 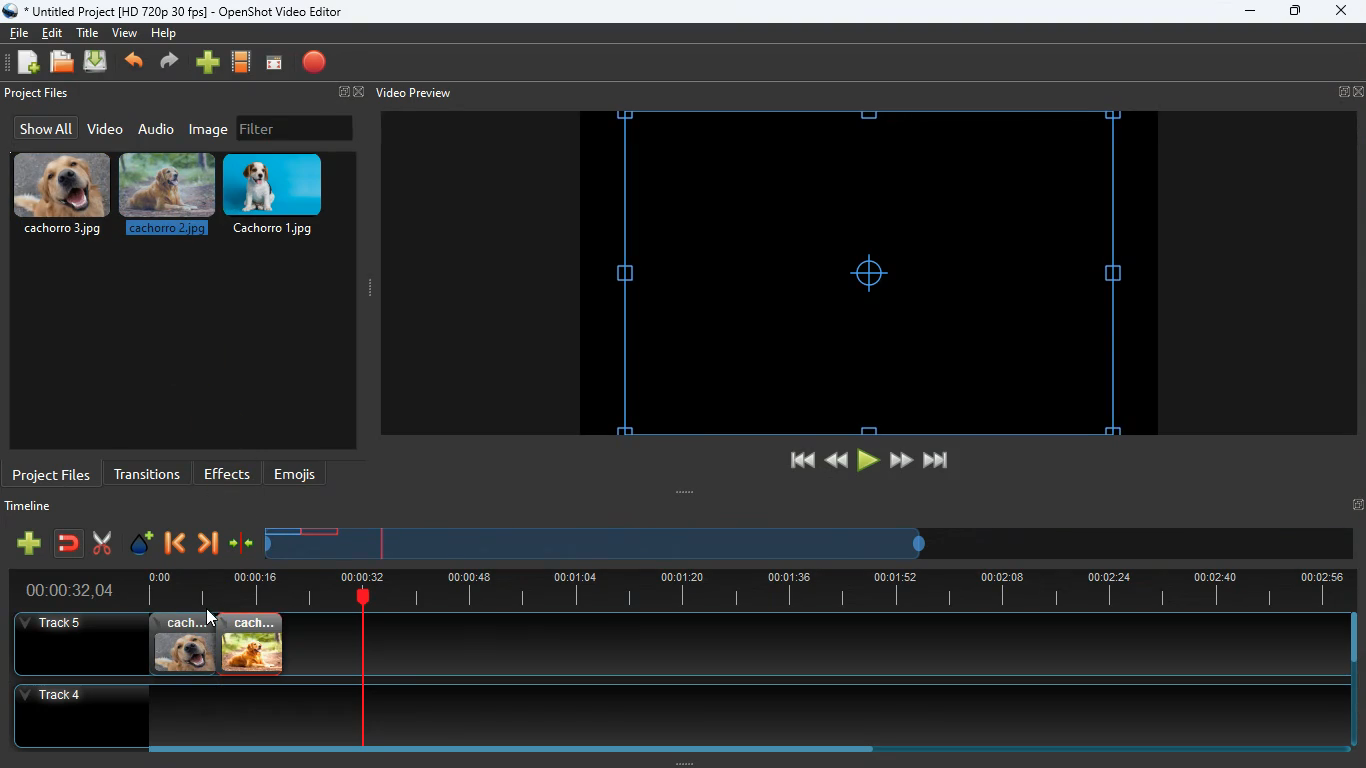 I want to click on maximize, so click(x=1296, y=13).